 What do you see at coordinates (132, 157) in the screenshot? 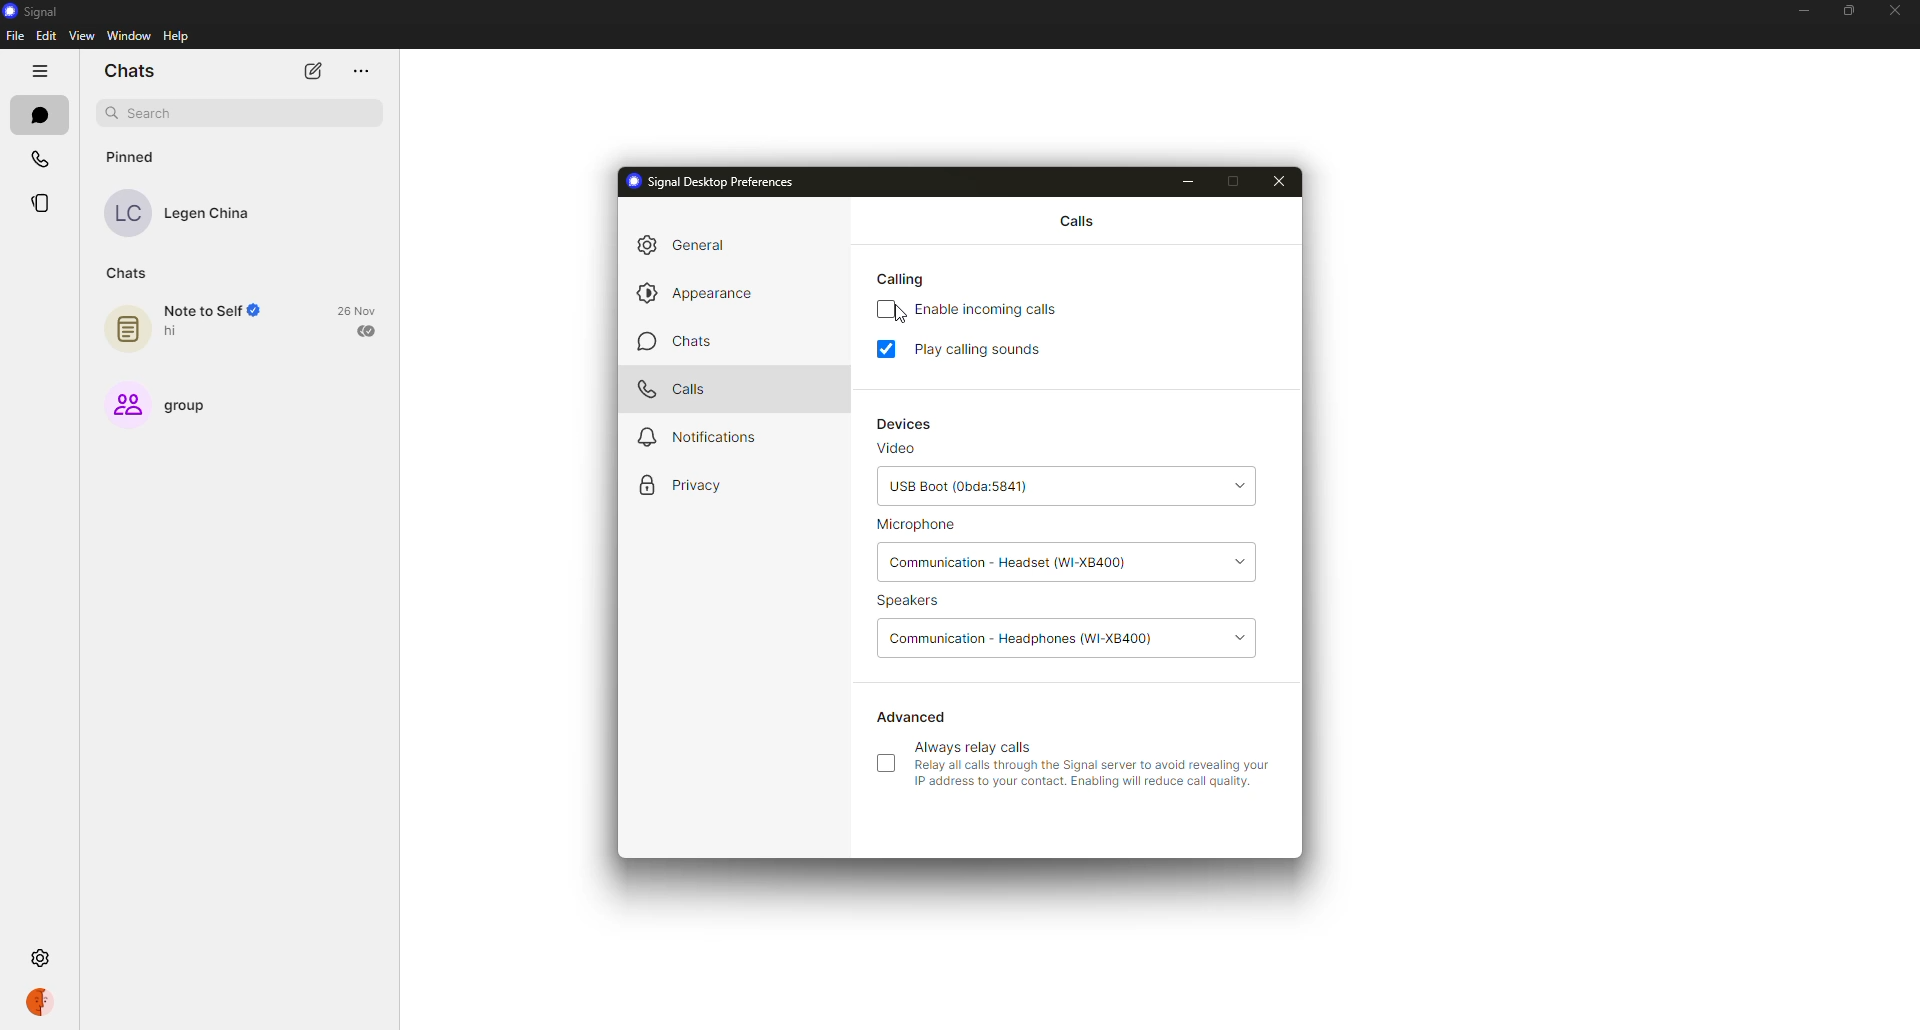
I see `pinned` at bounding box center [132, 157].